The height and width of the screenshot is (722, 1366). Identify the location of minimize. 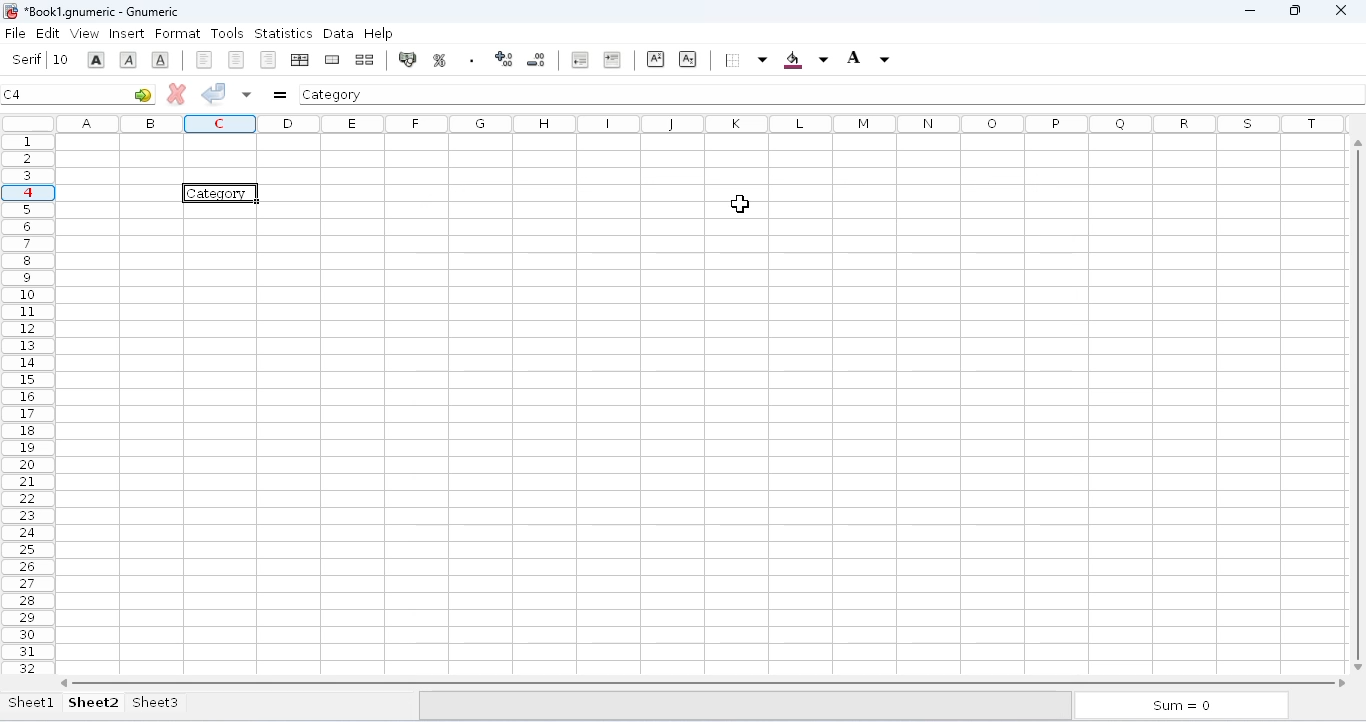
(1250, 11).